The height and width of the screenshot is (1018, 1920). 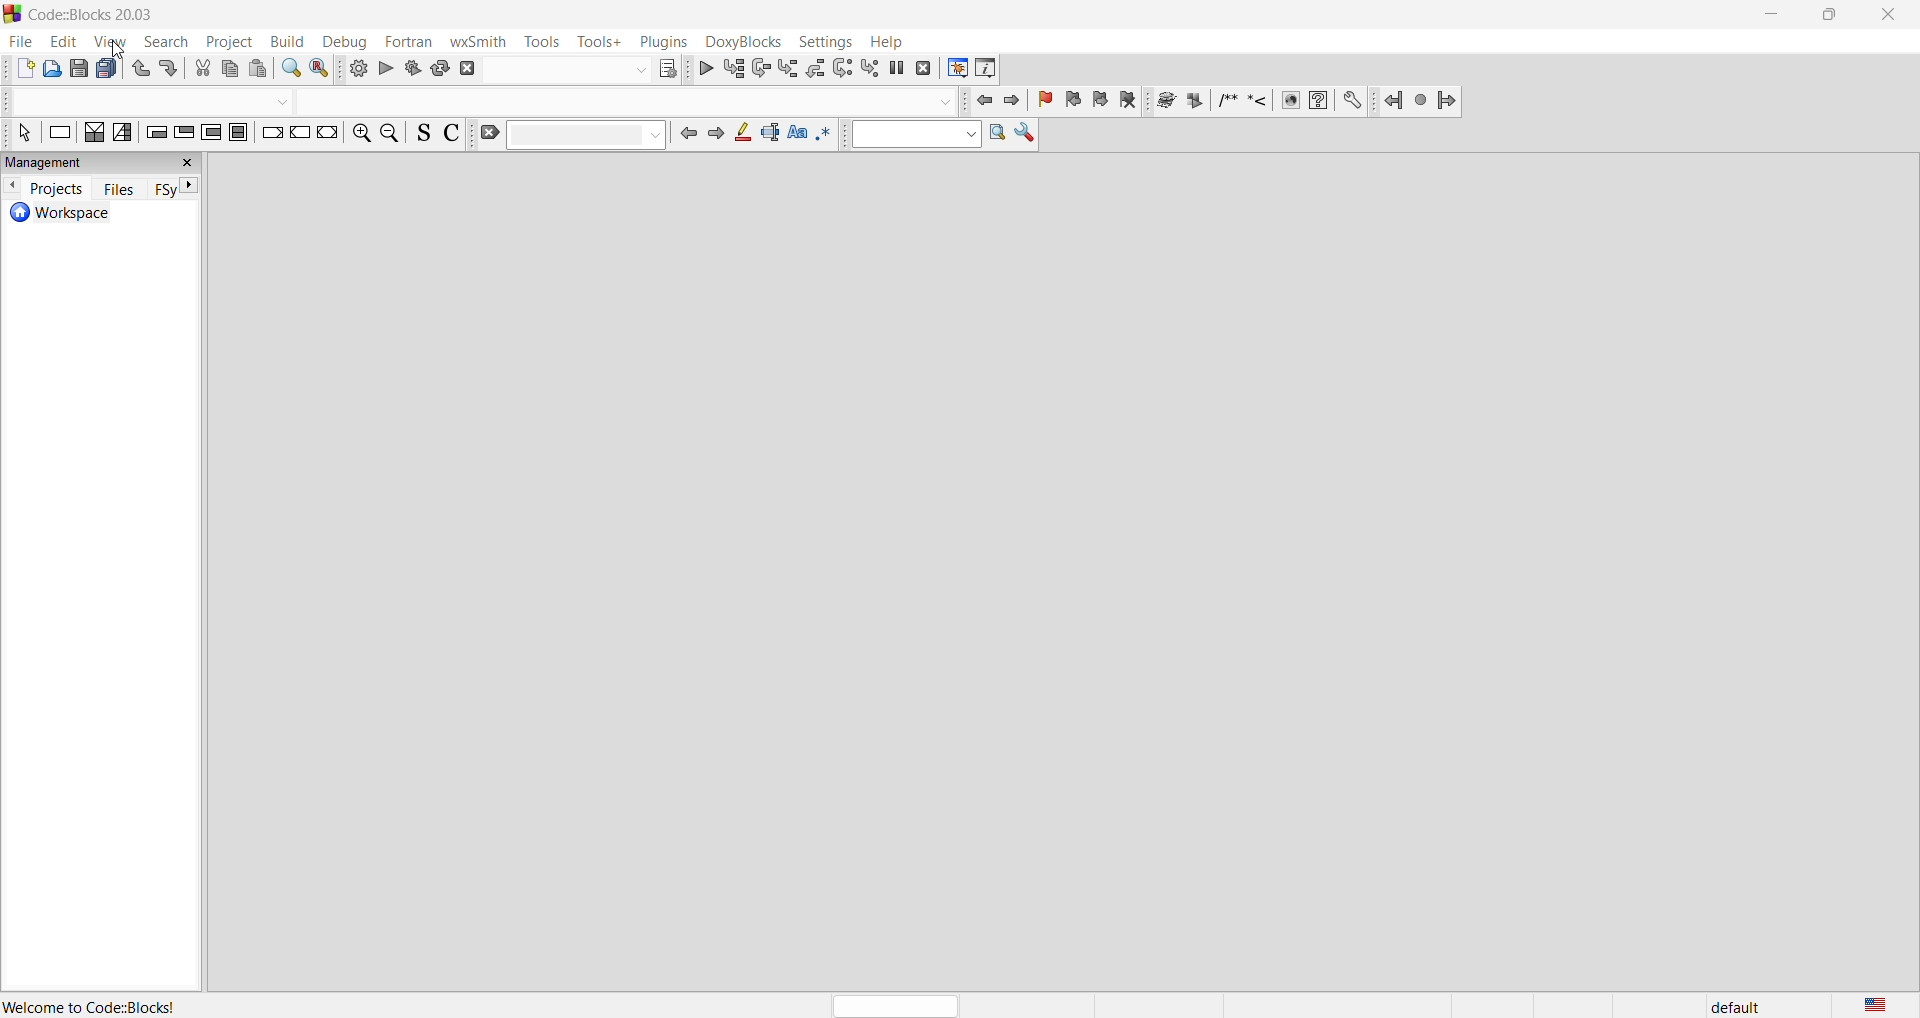 What do you see at coordinates (20, 41) in the screenshot?
I see `file` at bounding box center [20, 41].